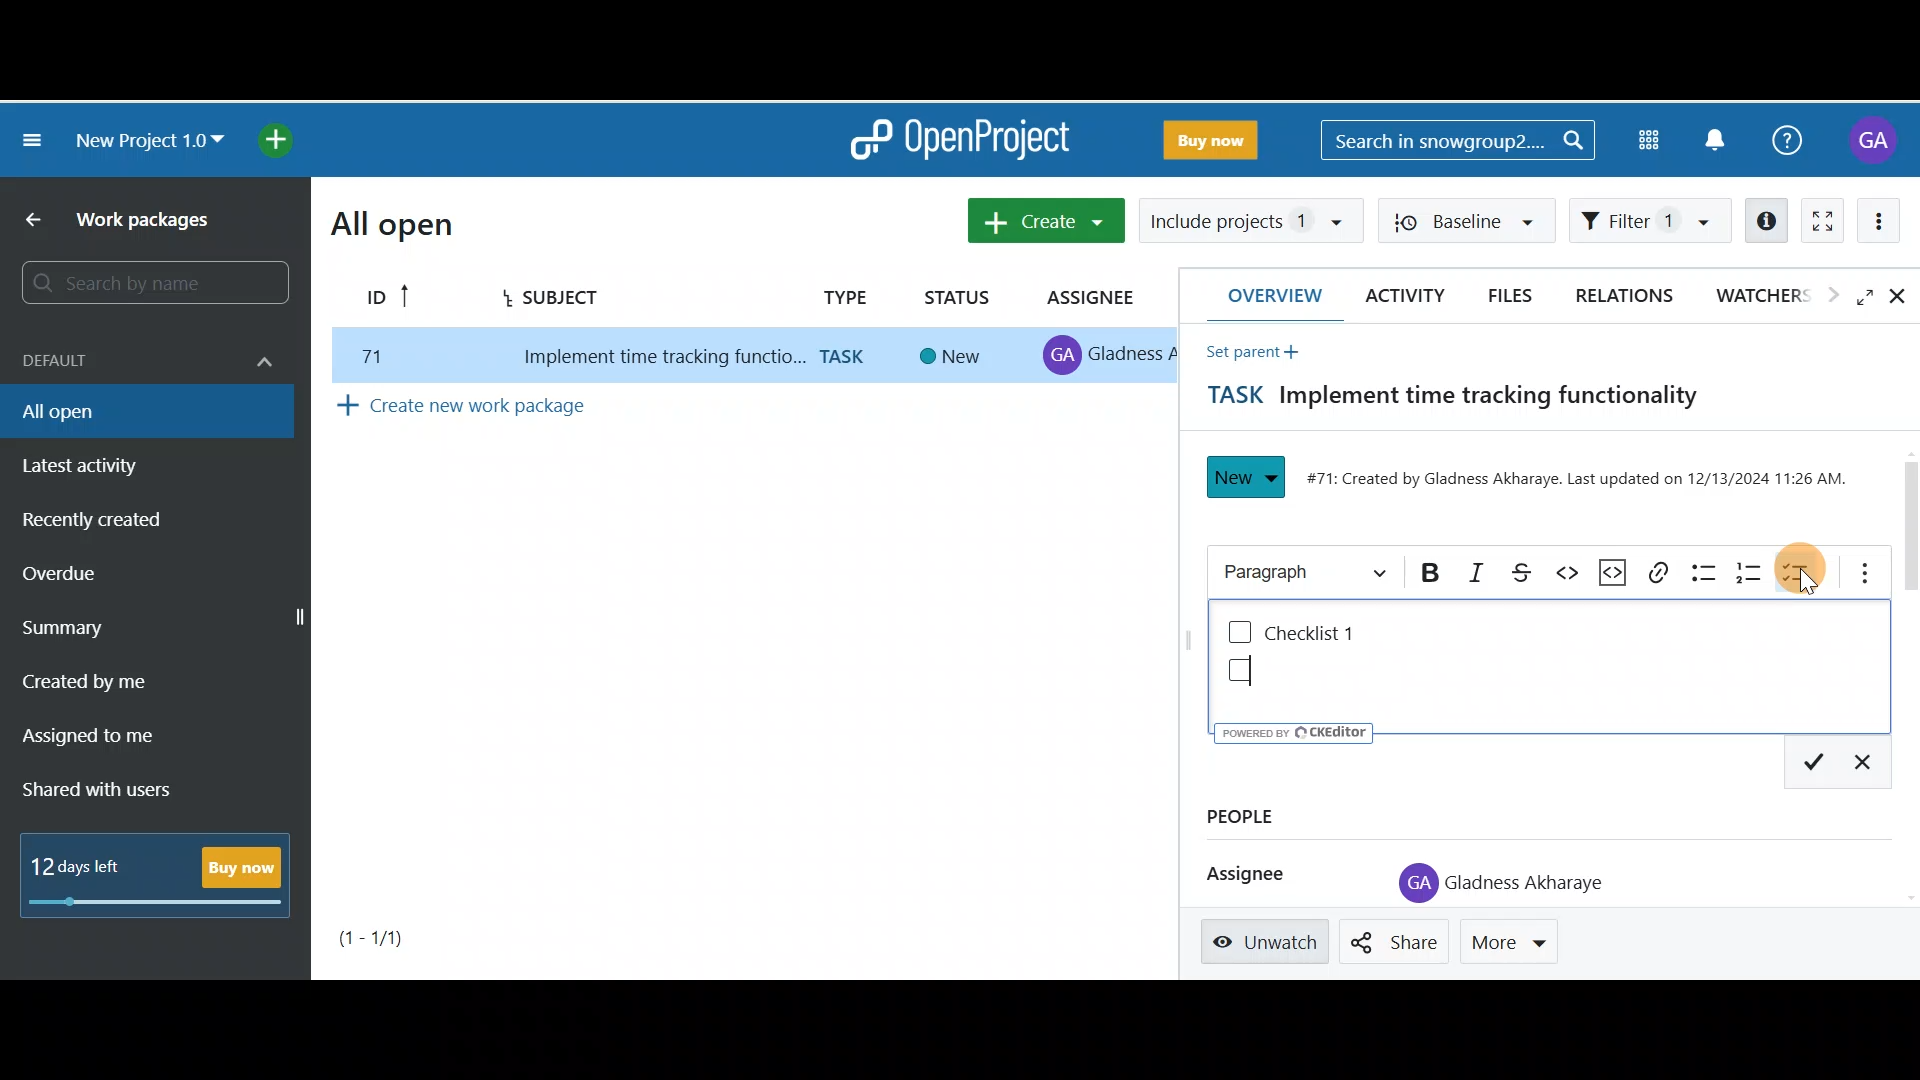 The image size is (1920, 1080). I want to click on profile icon, so click(1406, 884).